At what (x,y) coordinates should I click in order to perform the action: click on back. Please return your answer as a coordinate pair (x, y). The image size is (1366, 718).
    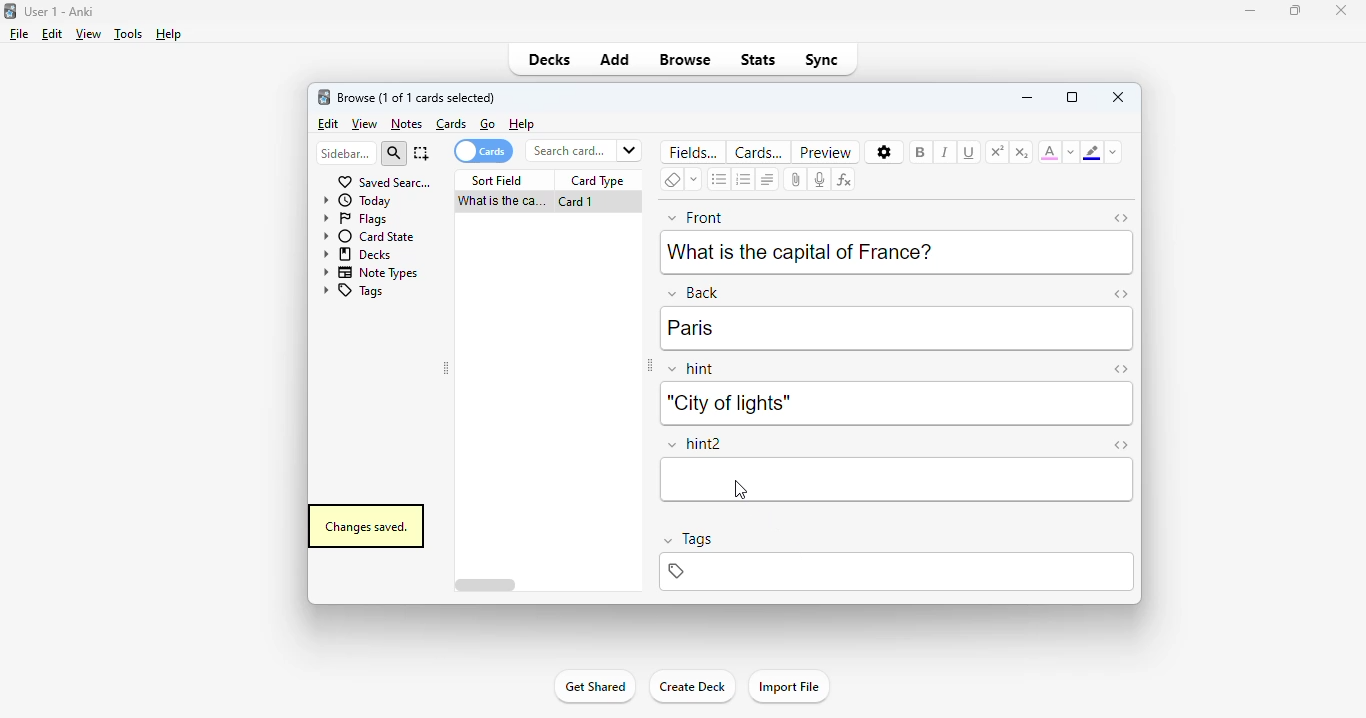
    Looking at the image, I should click on (693, 292).